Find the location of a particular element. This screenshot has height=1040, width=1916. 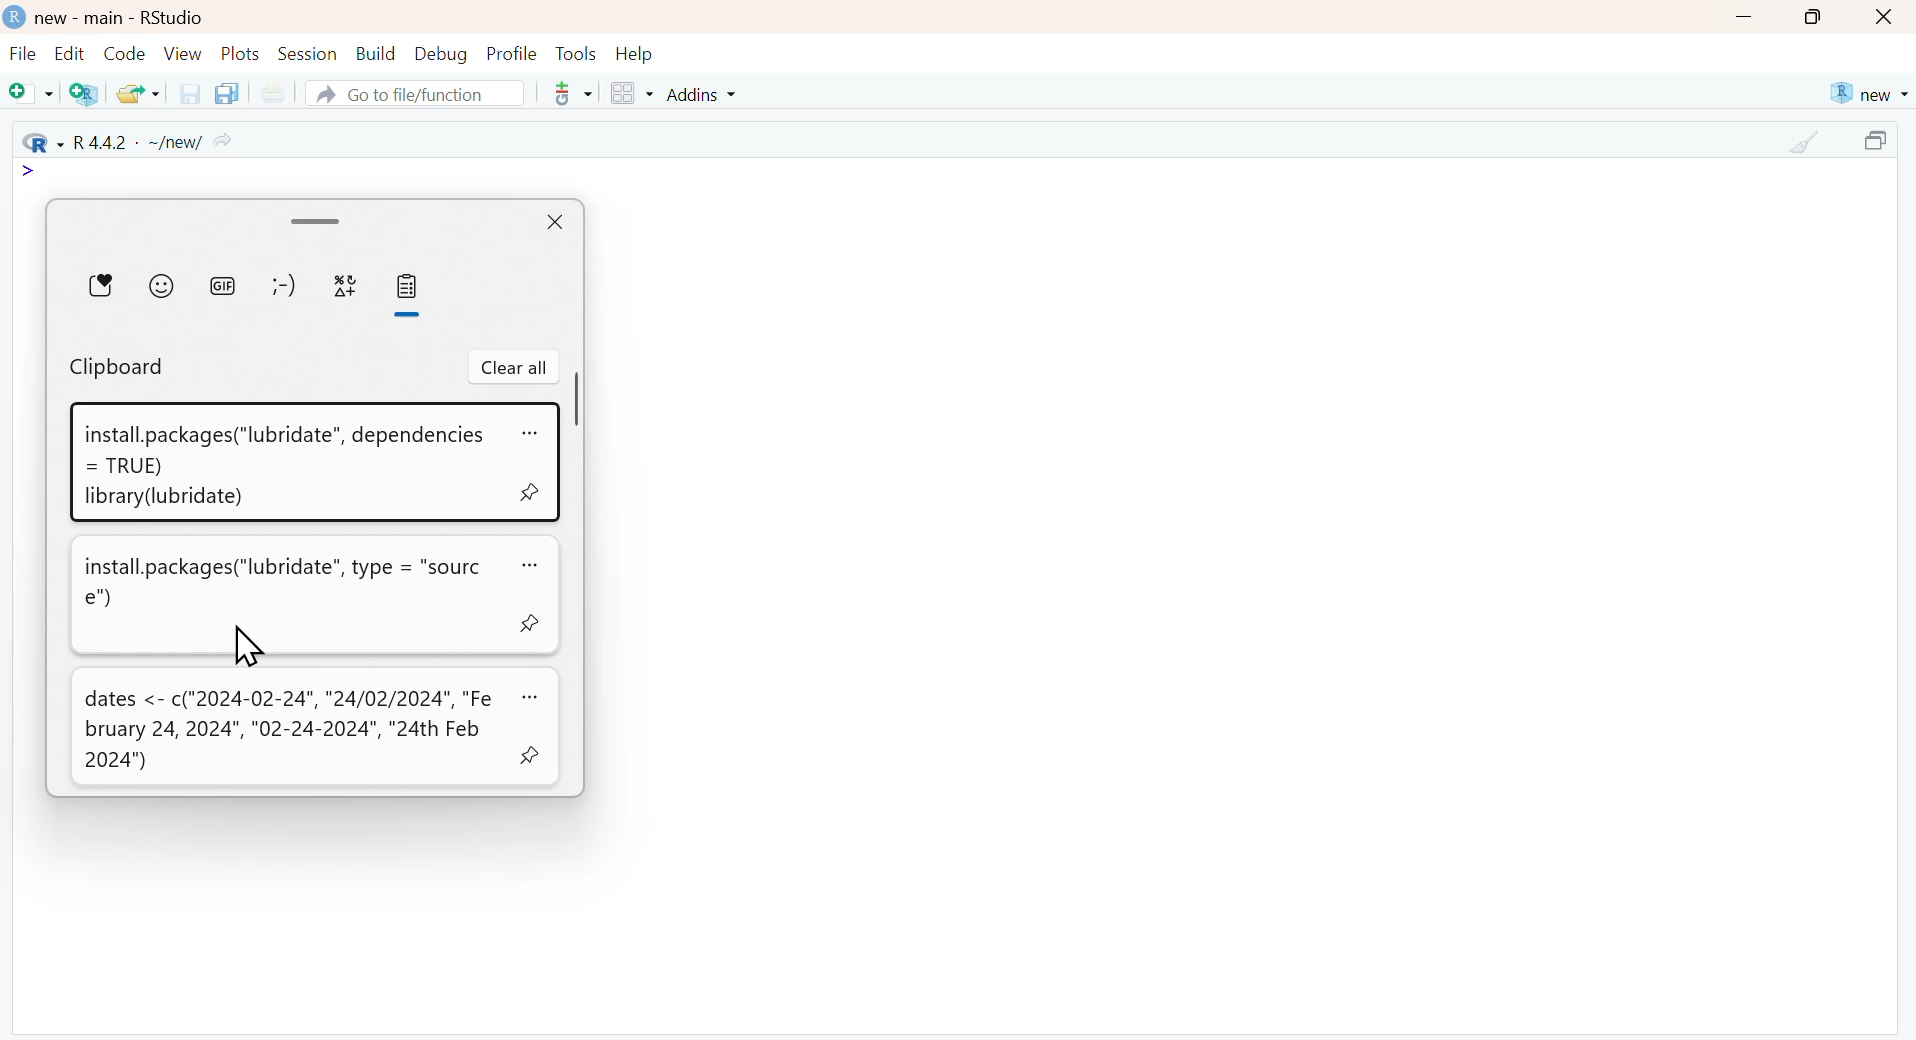

Plots is located at coordinates (241, 53).